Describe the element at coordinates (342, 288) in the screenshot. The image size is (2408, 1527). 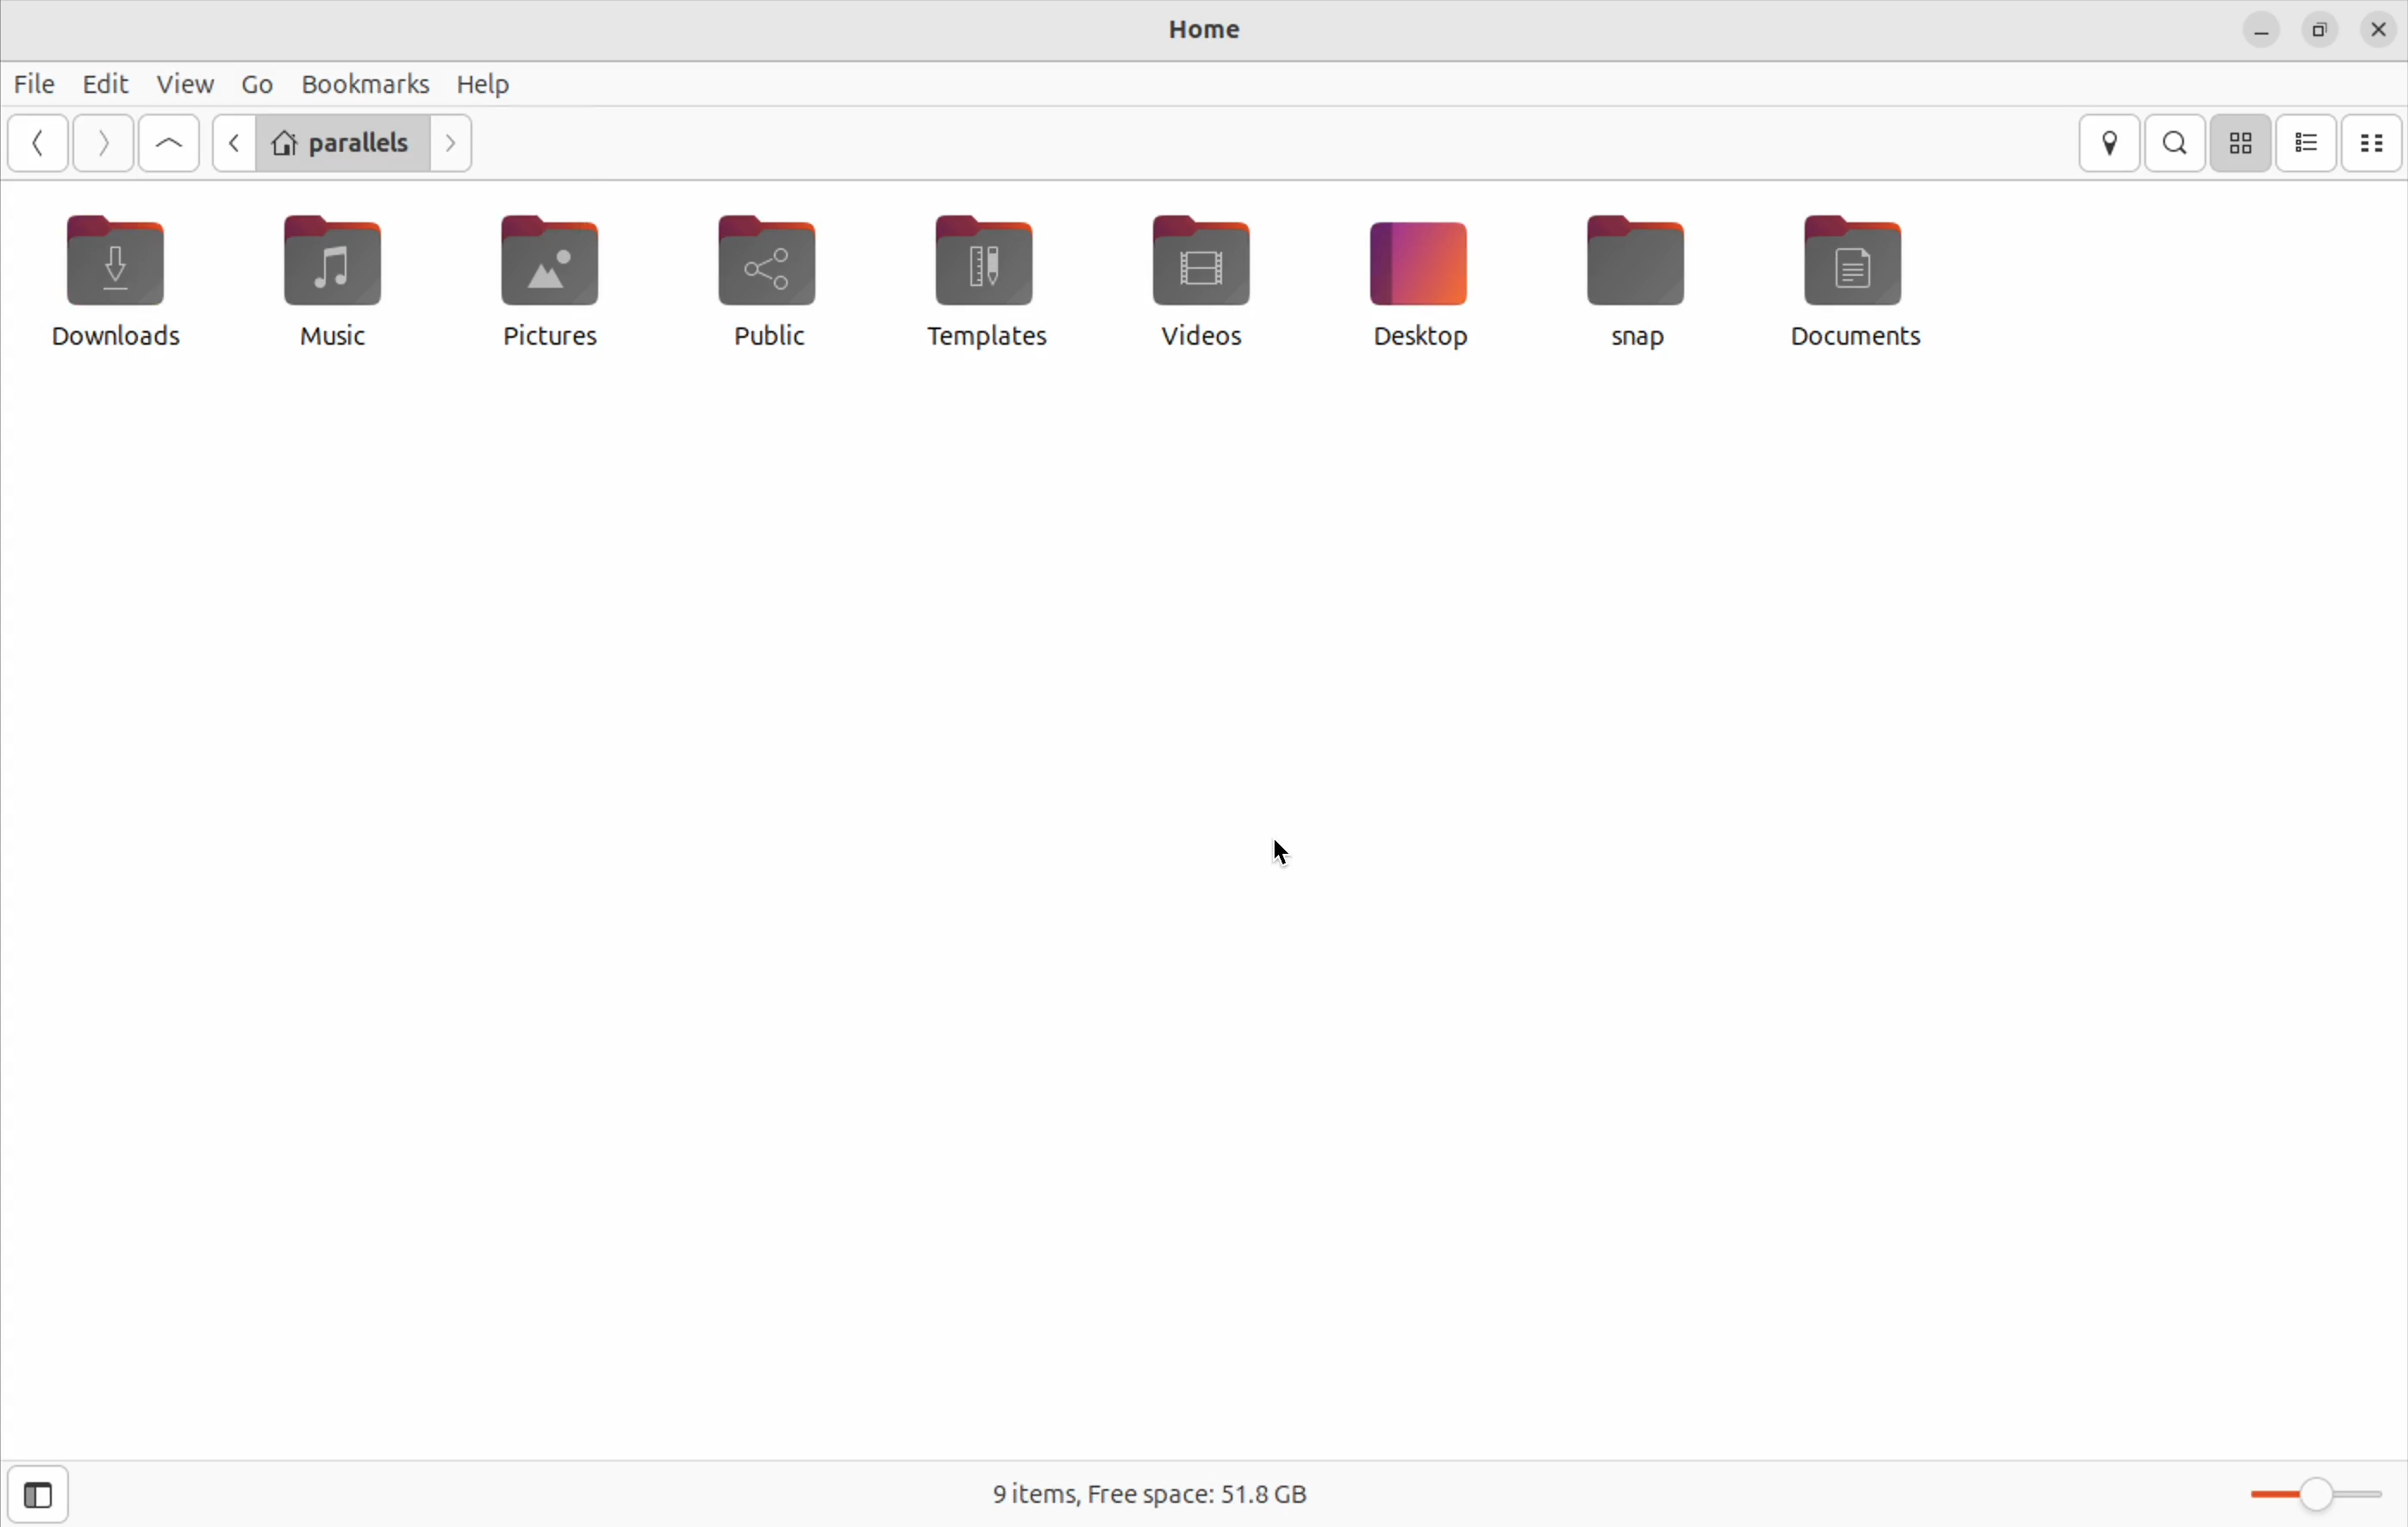
I see `music file` at that location.